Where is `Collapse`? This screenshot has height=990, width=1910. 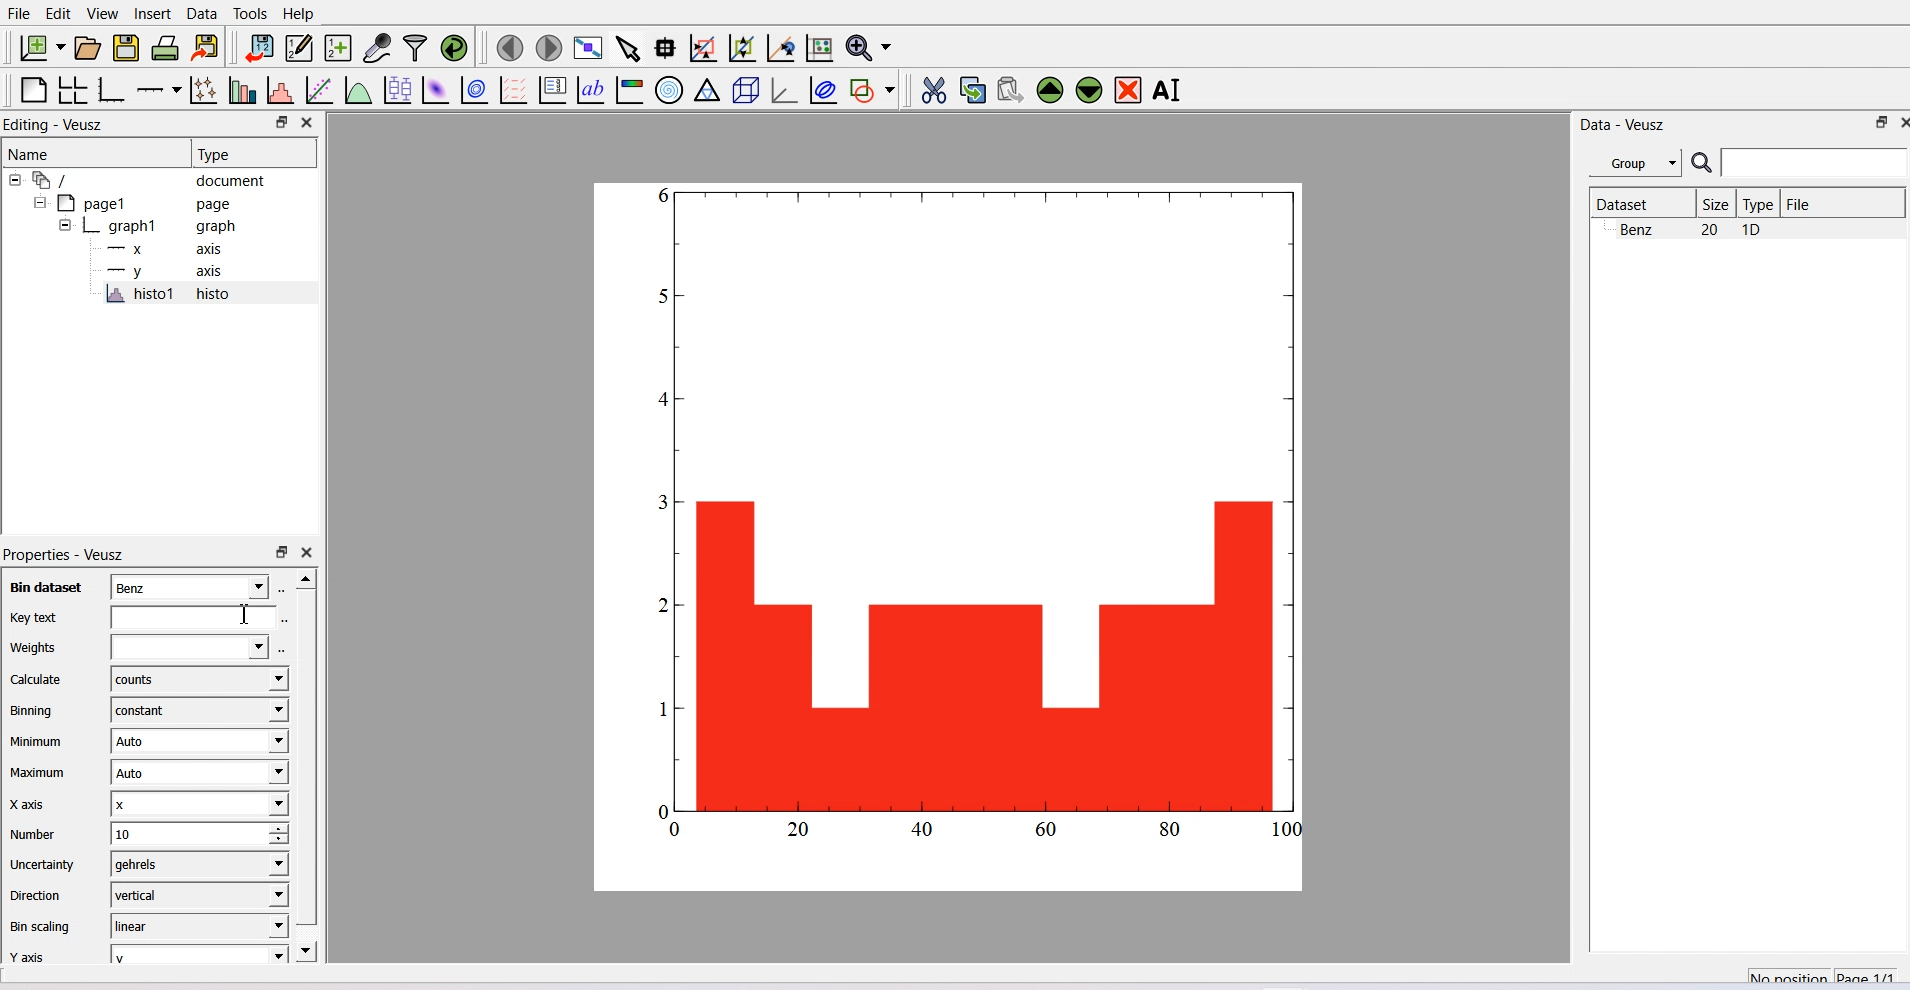 Collapse is located at coordinates (42, 202).